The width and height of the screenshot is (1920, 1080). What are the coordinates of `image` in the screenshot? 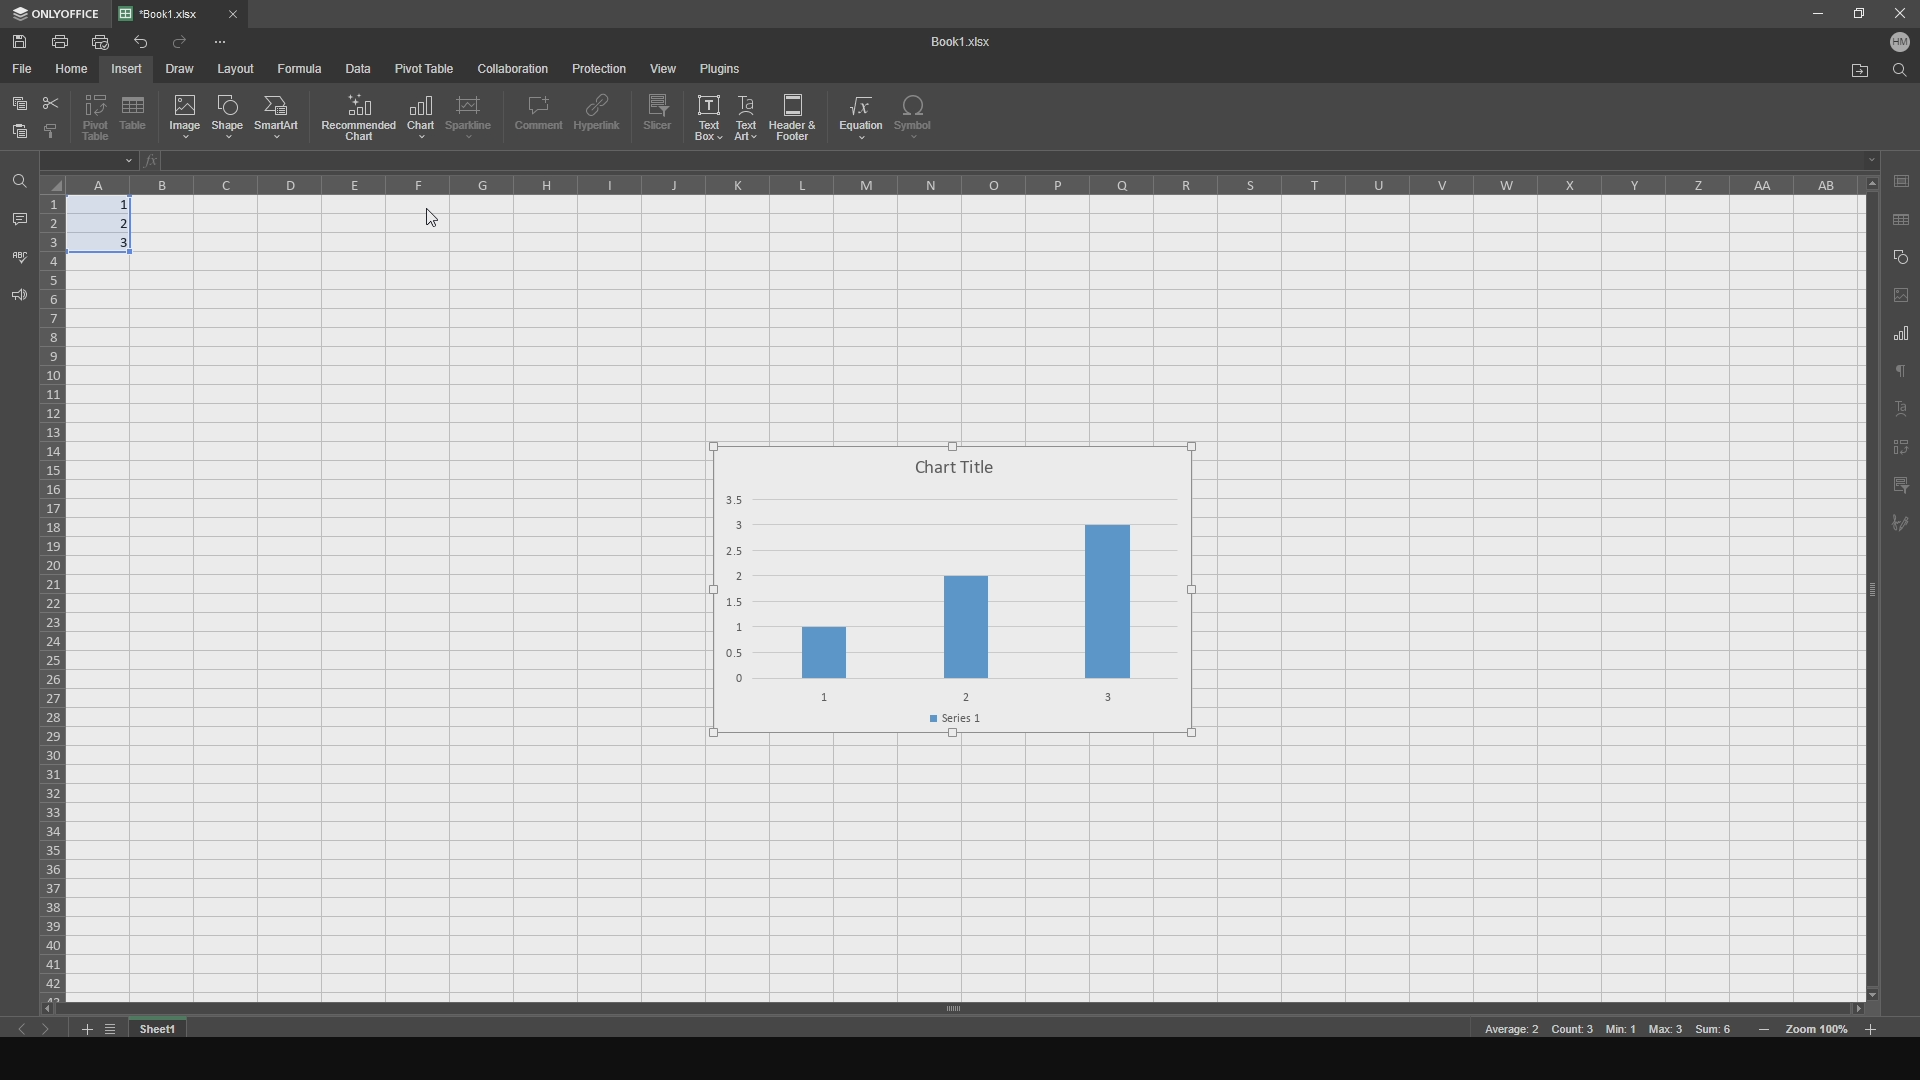 It's located at (181, 119).